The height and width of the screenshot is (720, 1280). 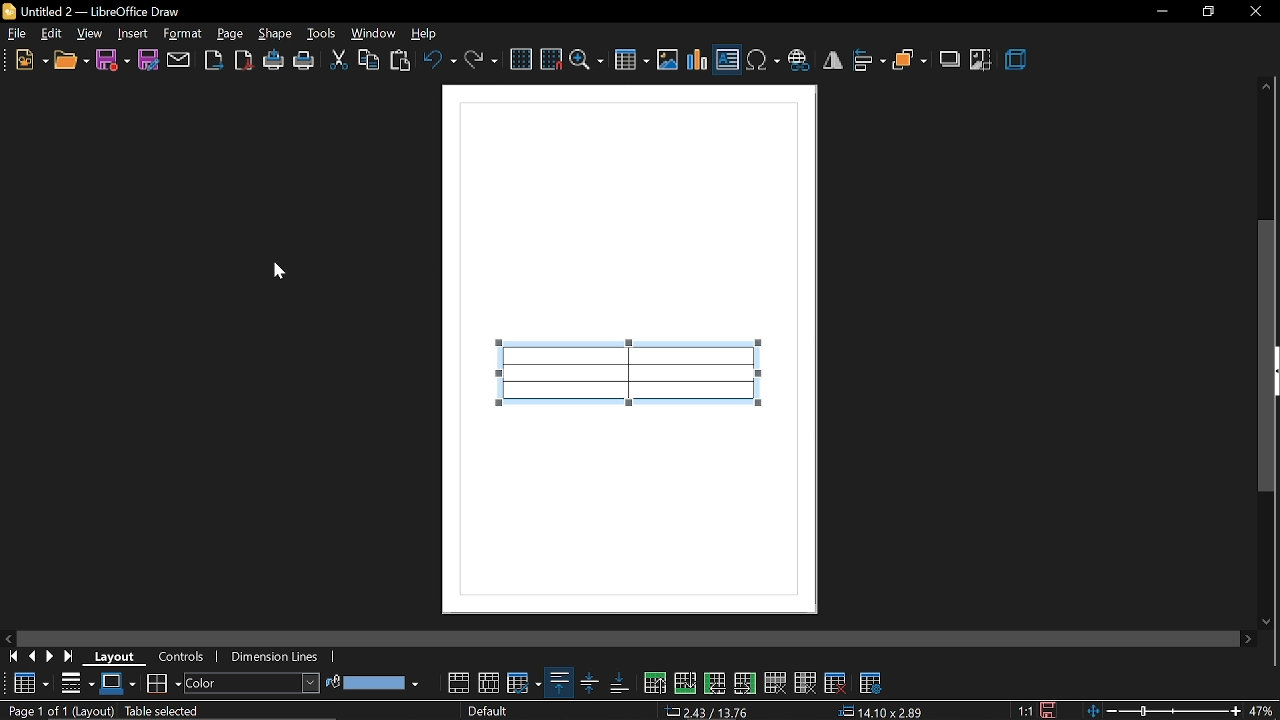 I want to click on snap to grid, so click(x=552, y=59).